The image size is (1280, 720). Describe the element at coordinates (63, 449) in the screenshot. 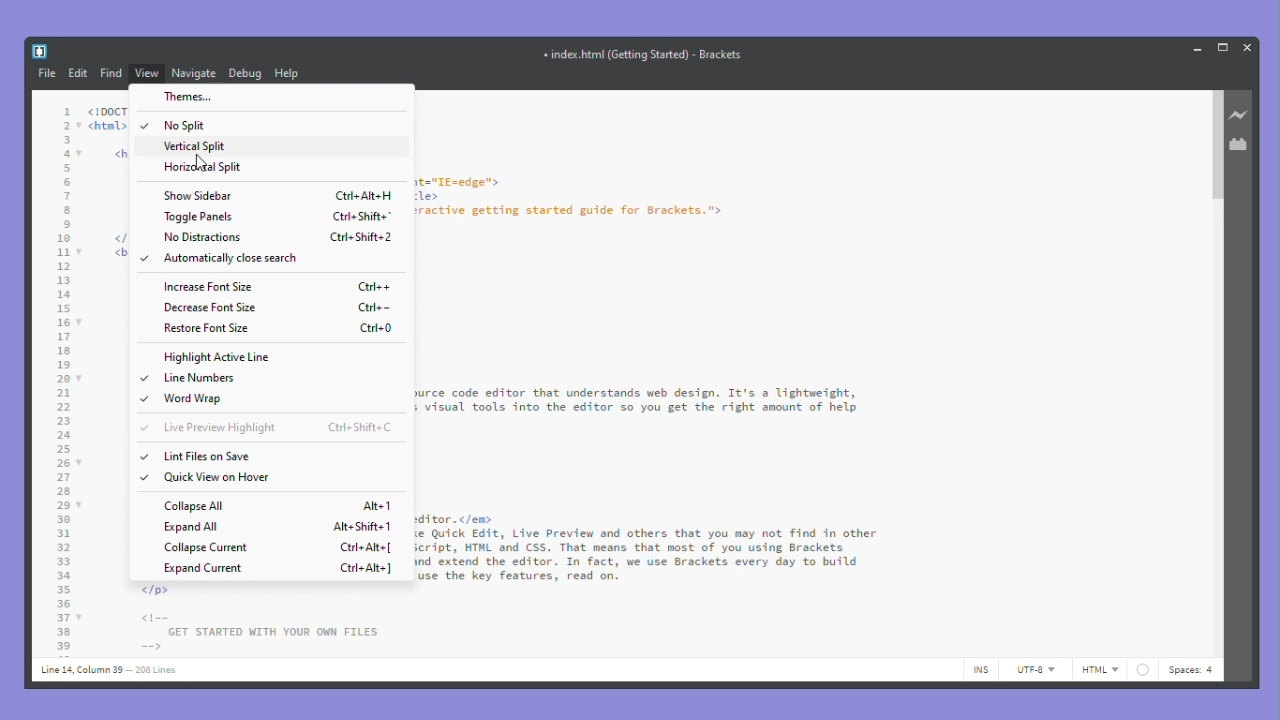

I see `25` at that location.